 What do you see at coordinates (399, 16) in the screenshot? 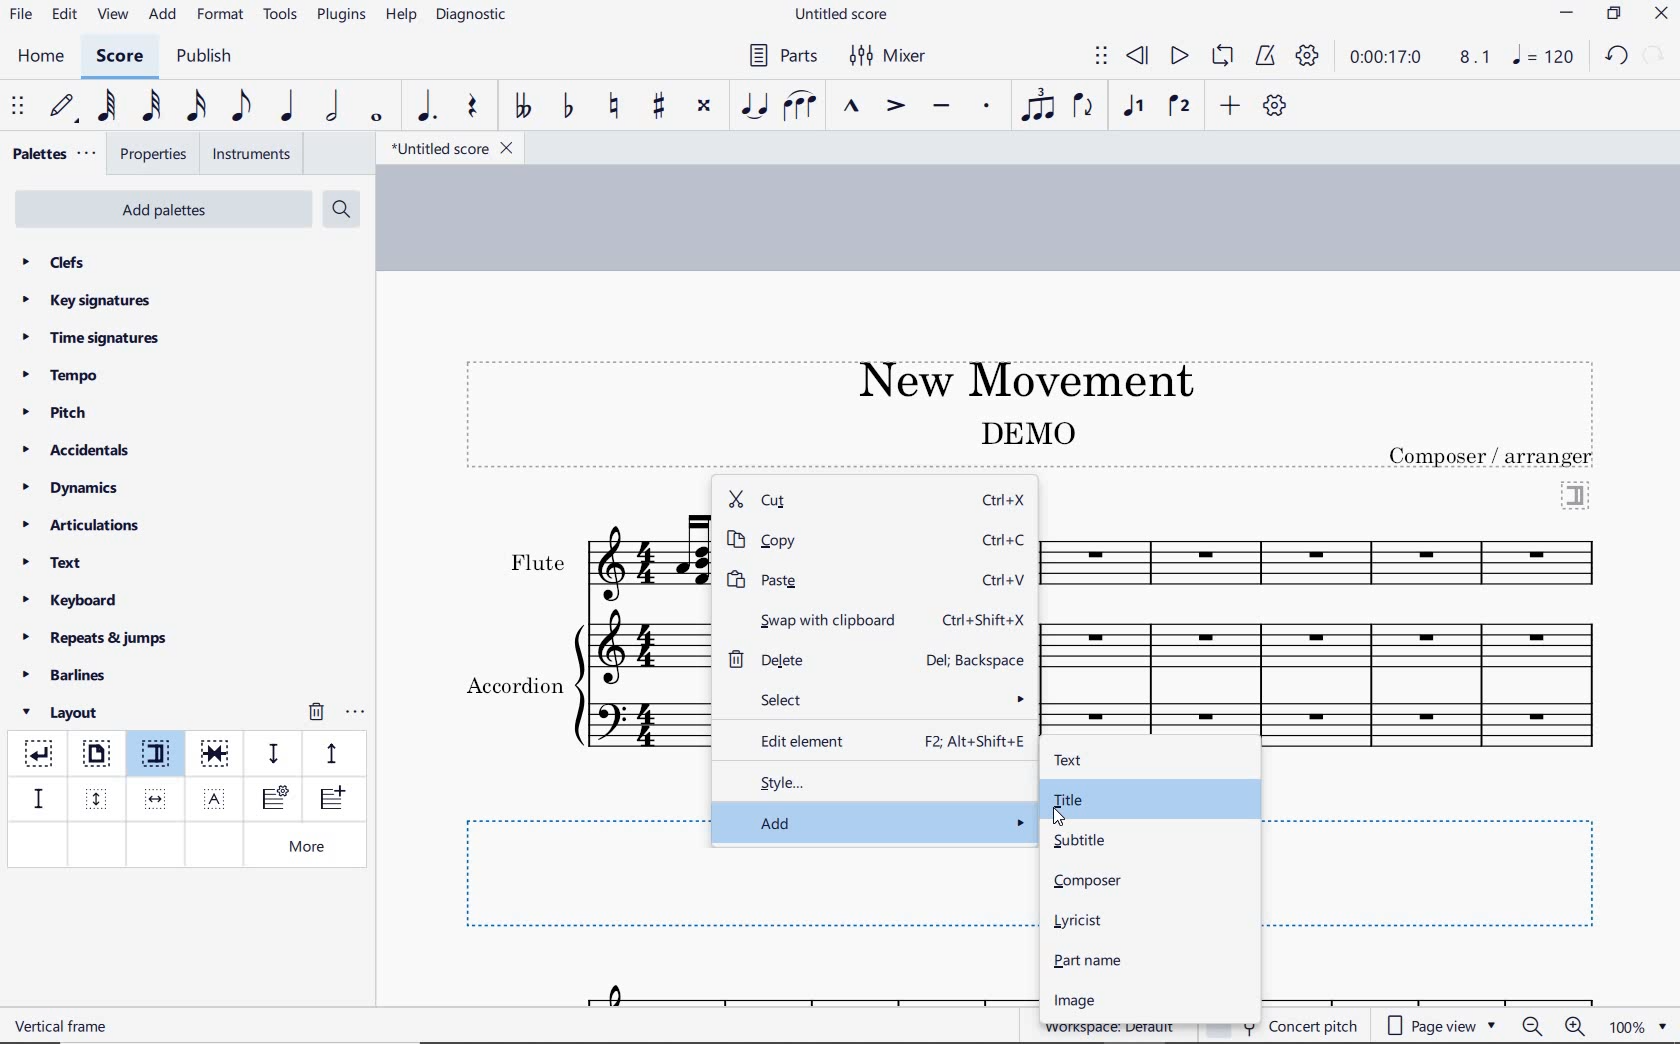
I see `help` at bounding box center [399, 16].